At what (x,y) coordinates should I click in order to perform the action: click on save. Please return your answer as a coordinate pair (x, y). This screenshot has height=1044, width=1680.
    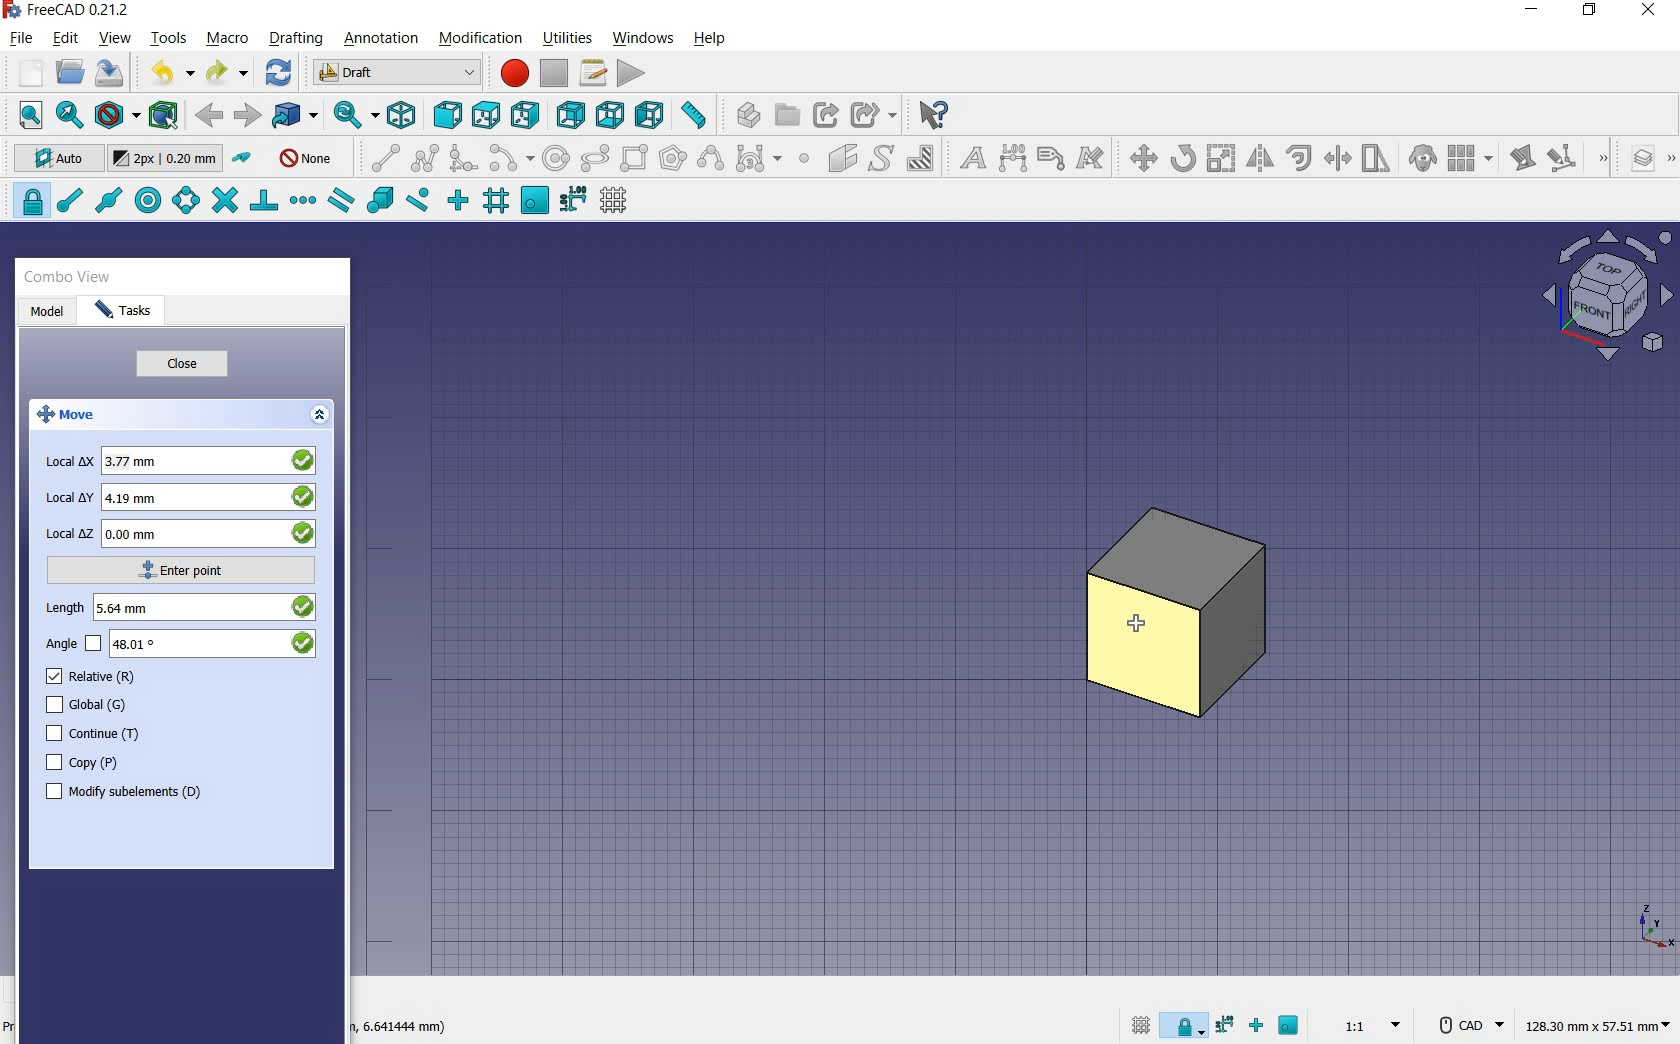
    Looking at the image, I should click on (110, 75).